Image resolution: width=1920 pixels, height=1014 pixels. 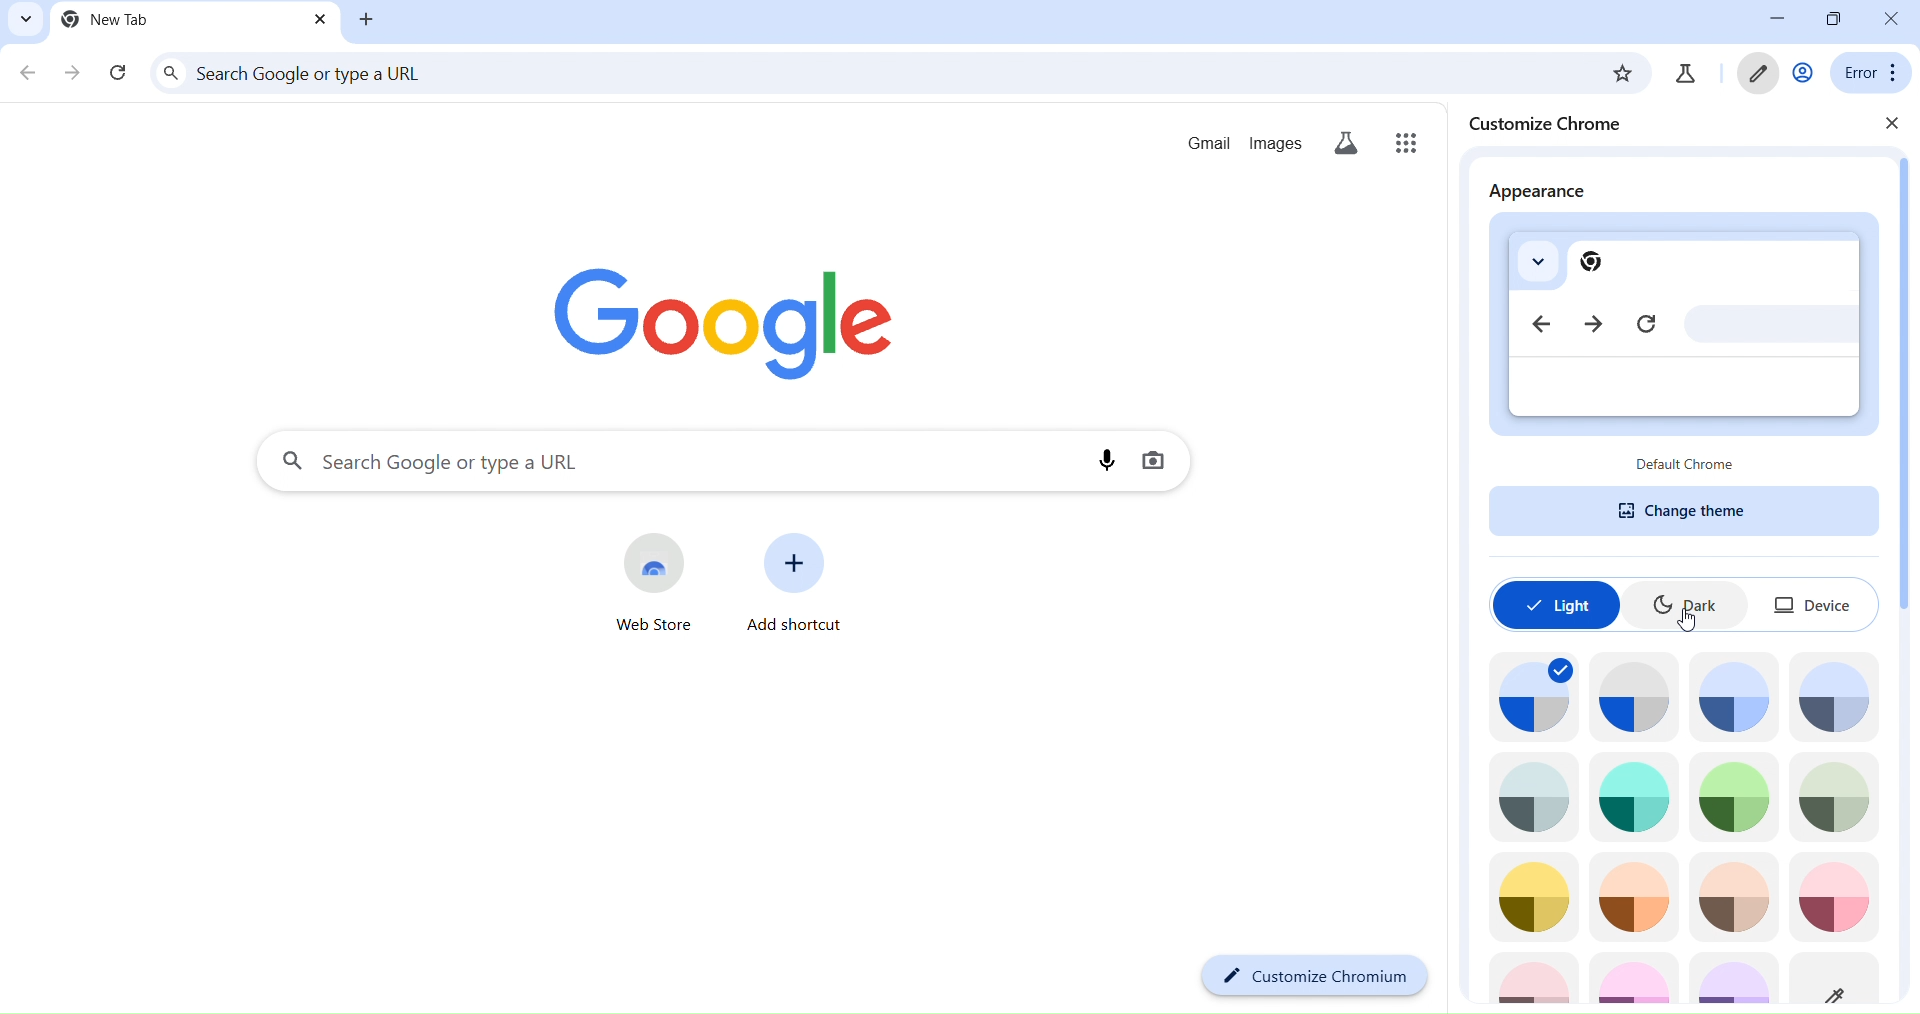 I want to click on theme icon, so click(x=1632, y=979).